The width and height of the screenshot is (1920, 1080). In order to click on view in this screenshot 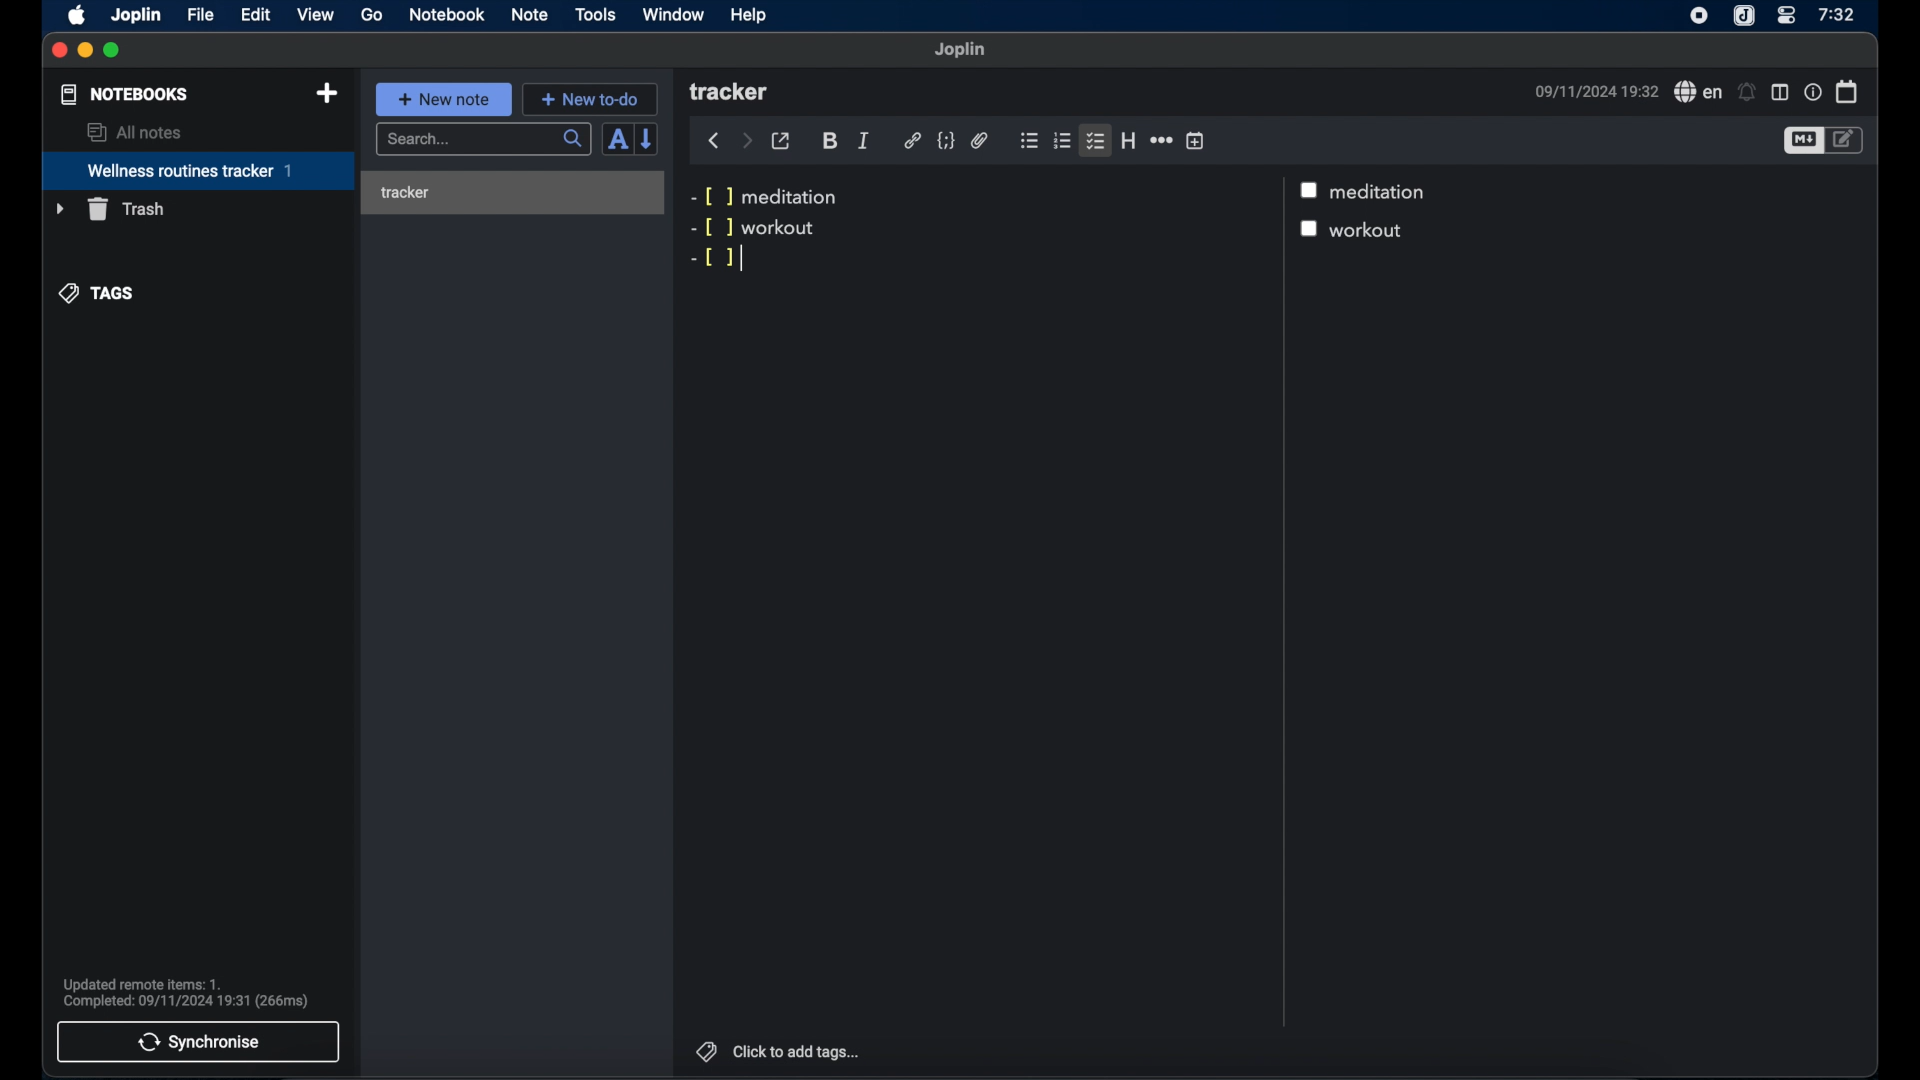, I will do `click(315, 15)`.